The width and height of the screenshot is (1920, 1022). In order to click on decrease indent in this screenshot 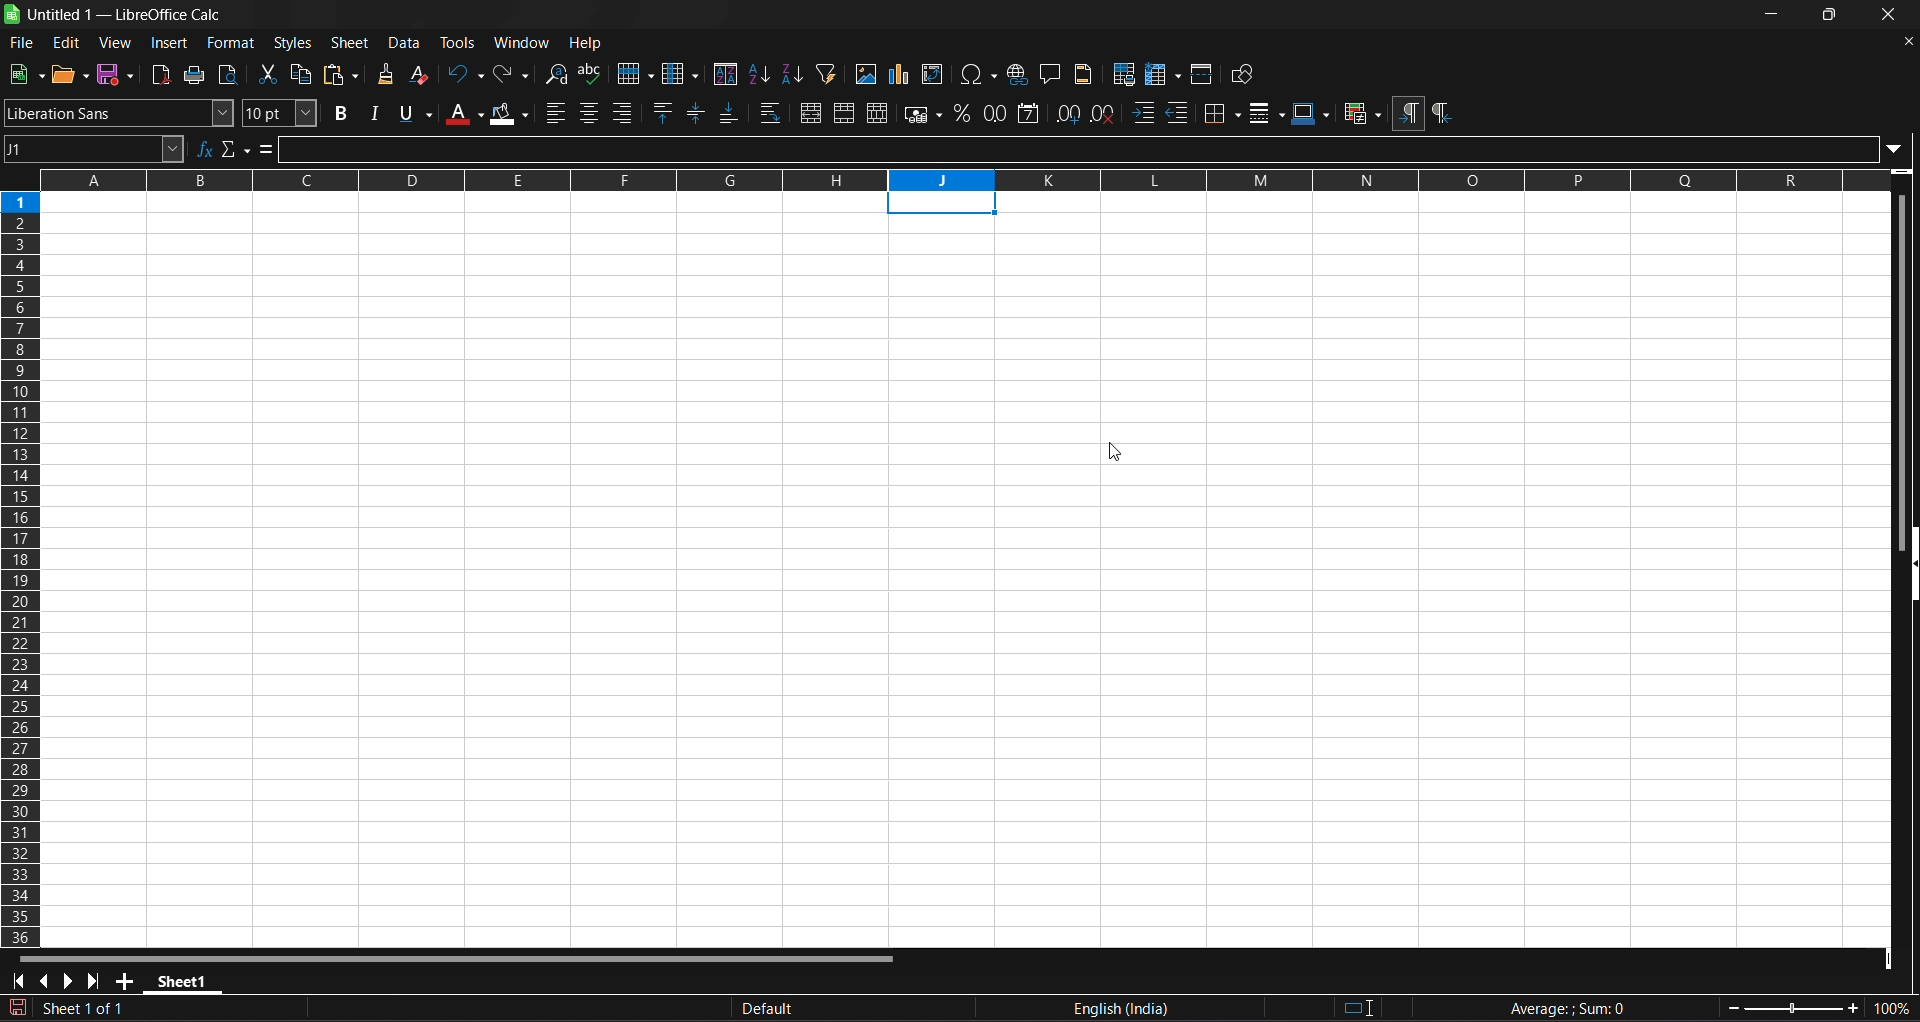, I will do `click(1179, 112)`.